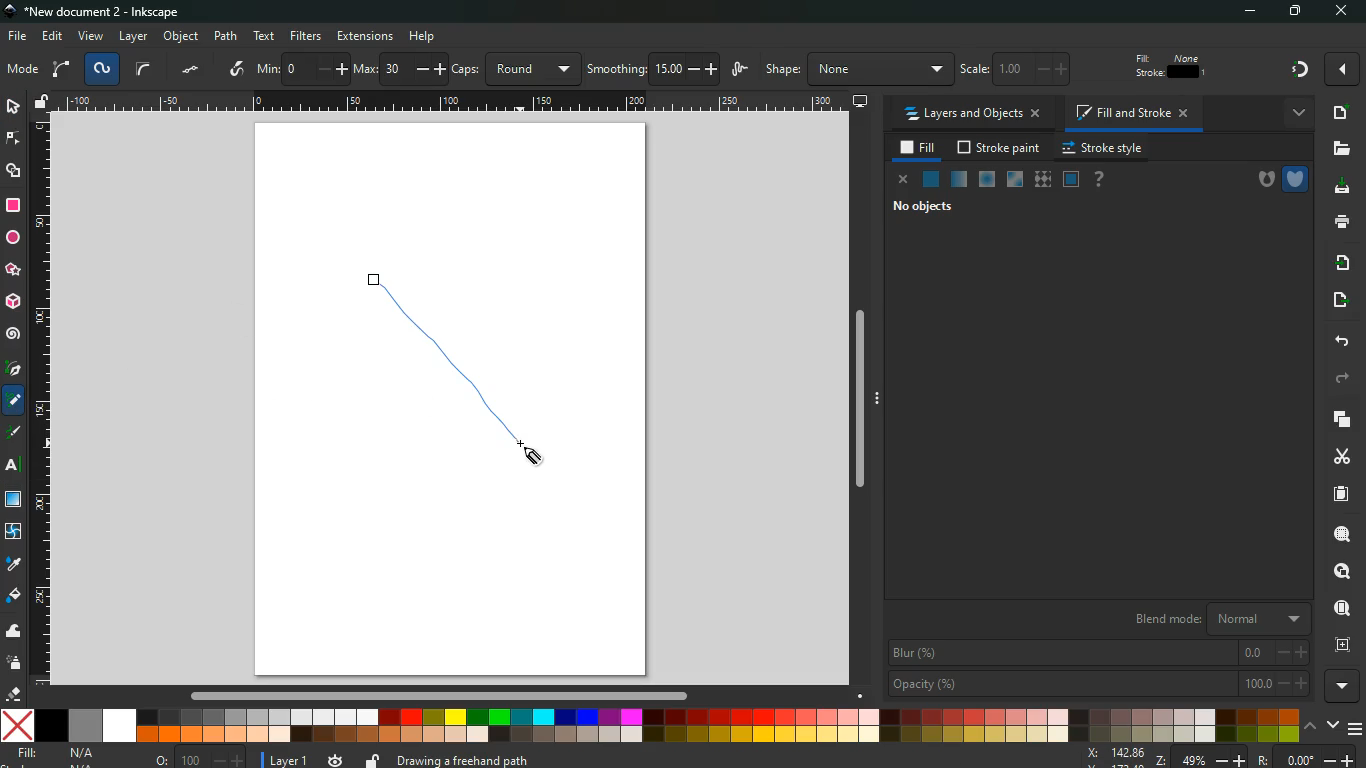  Describe the element at coordinates (1344, 379) in the screenshot. I see `forward` at that location.